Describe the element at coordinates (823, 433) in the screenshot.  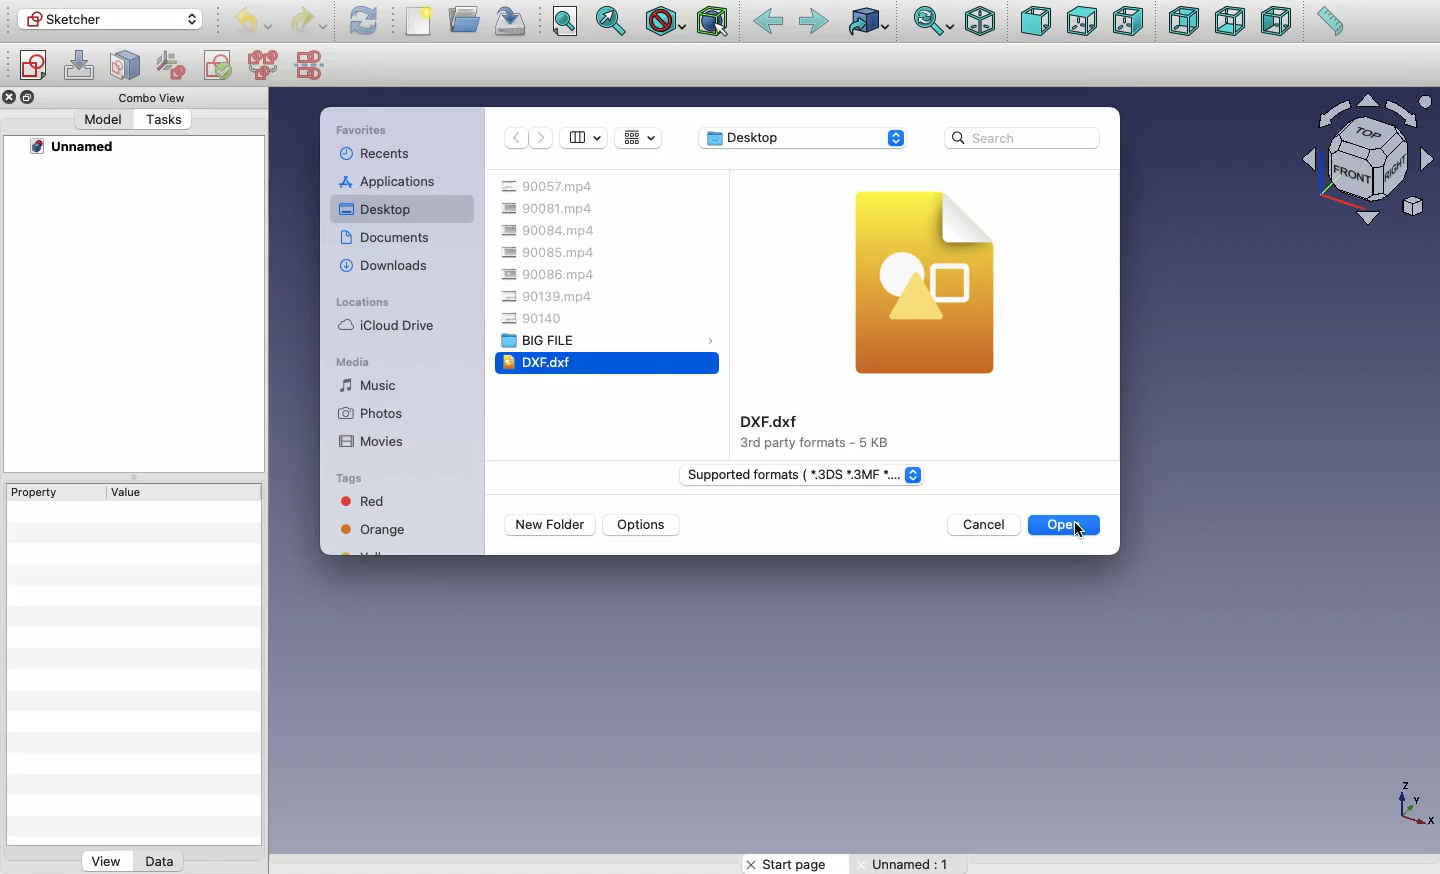
I see `DXF.dxf file details` at that location.